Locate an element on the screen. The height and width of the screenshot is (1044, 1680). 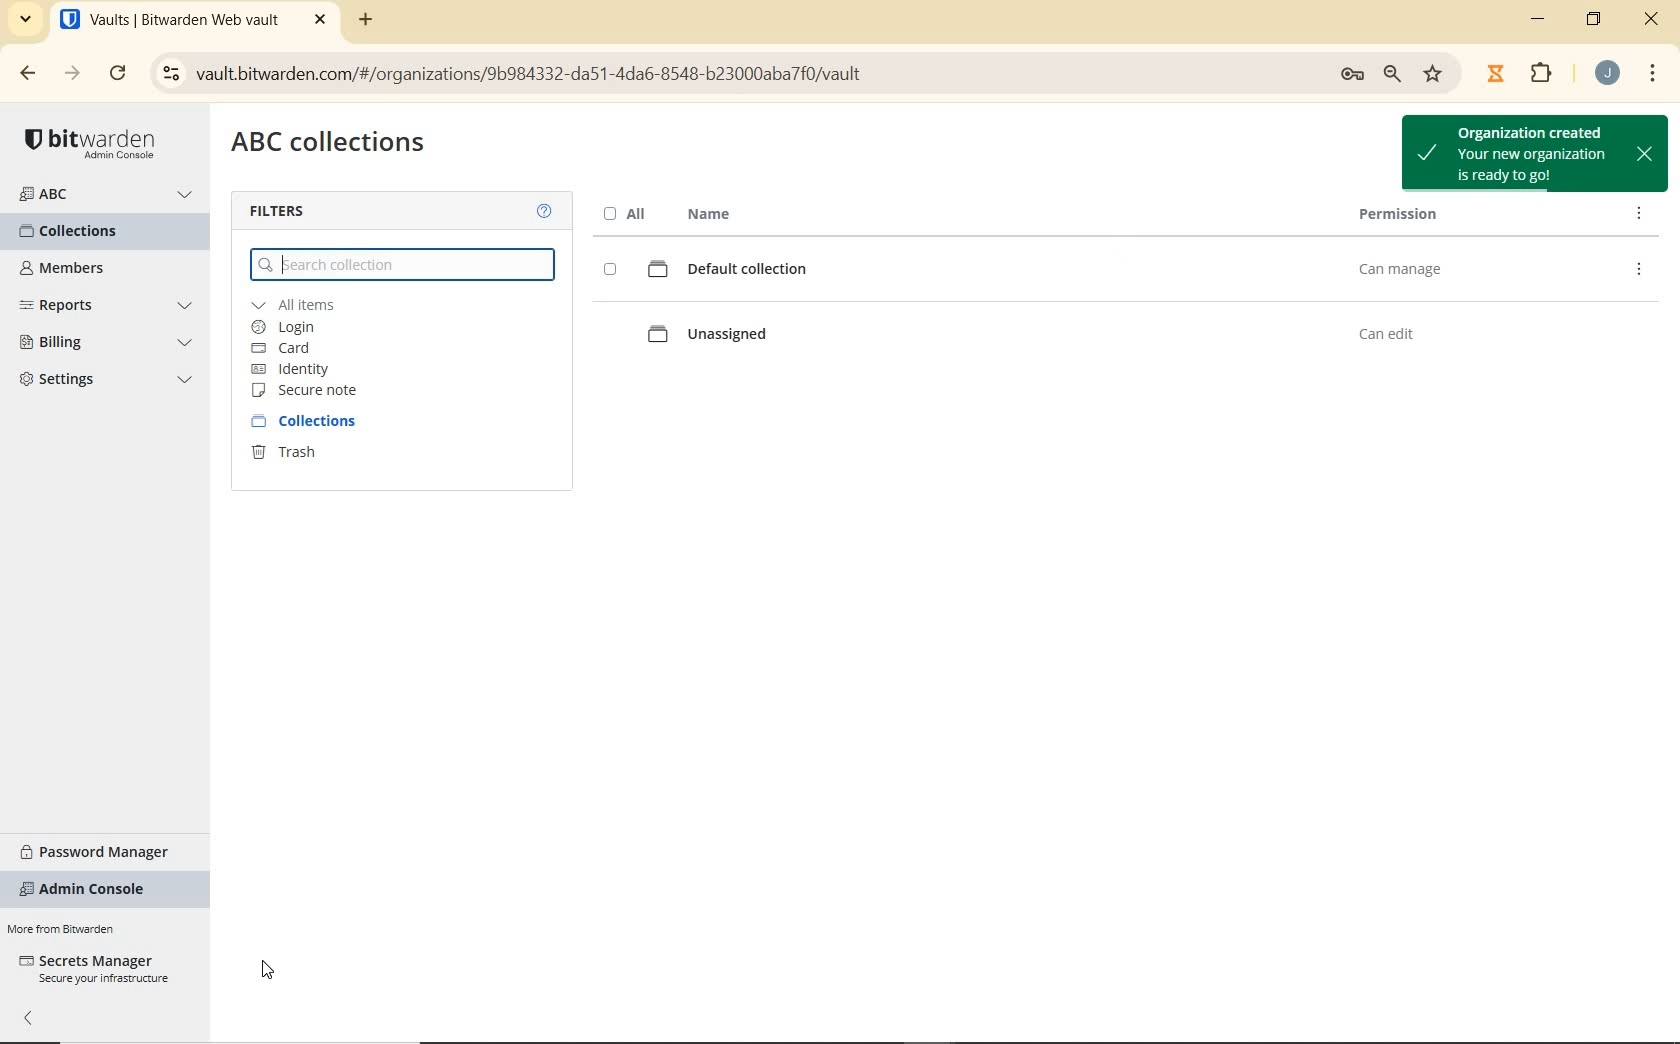
collections is located at coordinates (311, 421).